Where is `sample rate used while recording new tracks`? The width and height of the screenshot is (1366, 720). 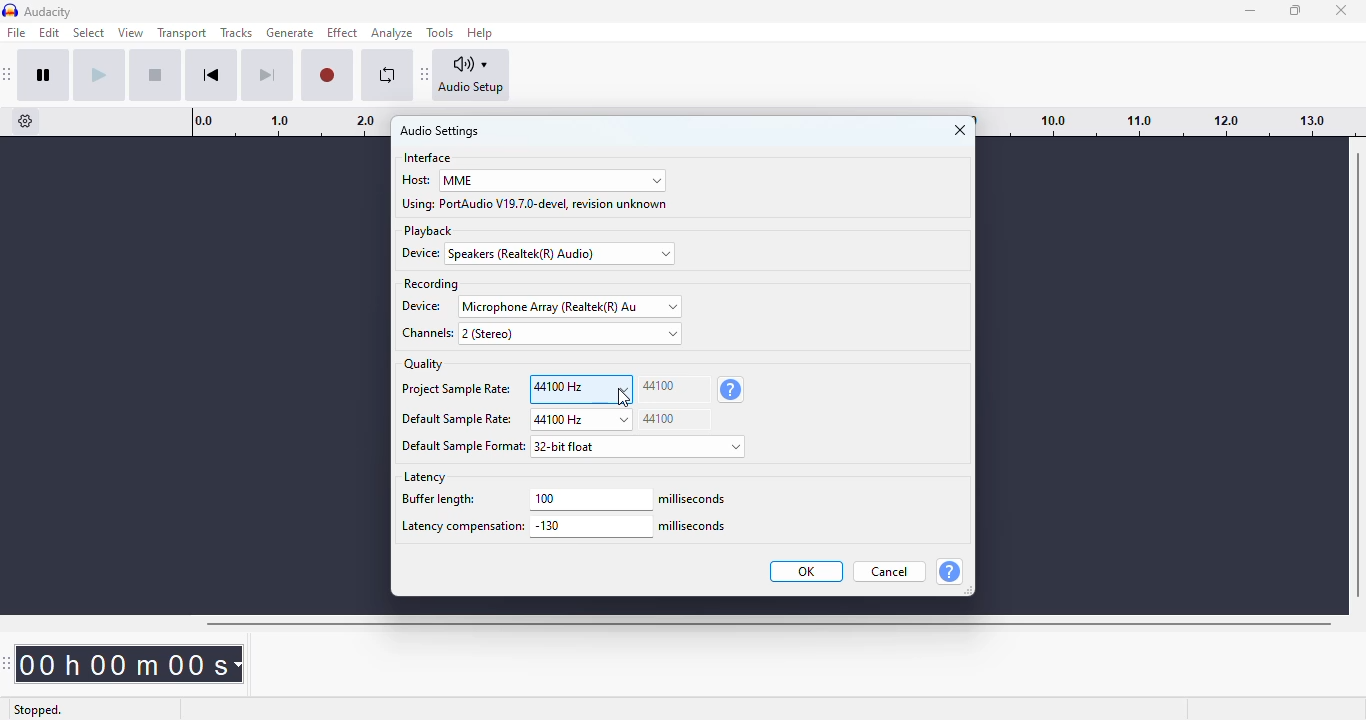
sample rate used while recording new tracks is located at coordinates (730, 390).